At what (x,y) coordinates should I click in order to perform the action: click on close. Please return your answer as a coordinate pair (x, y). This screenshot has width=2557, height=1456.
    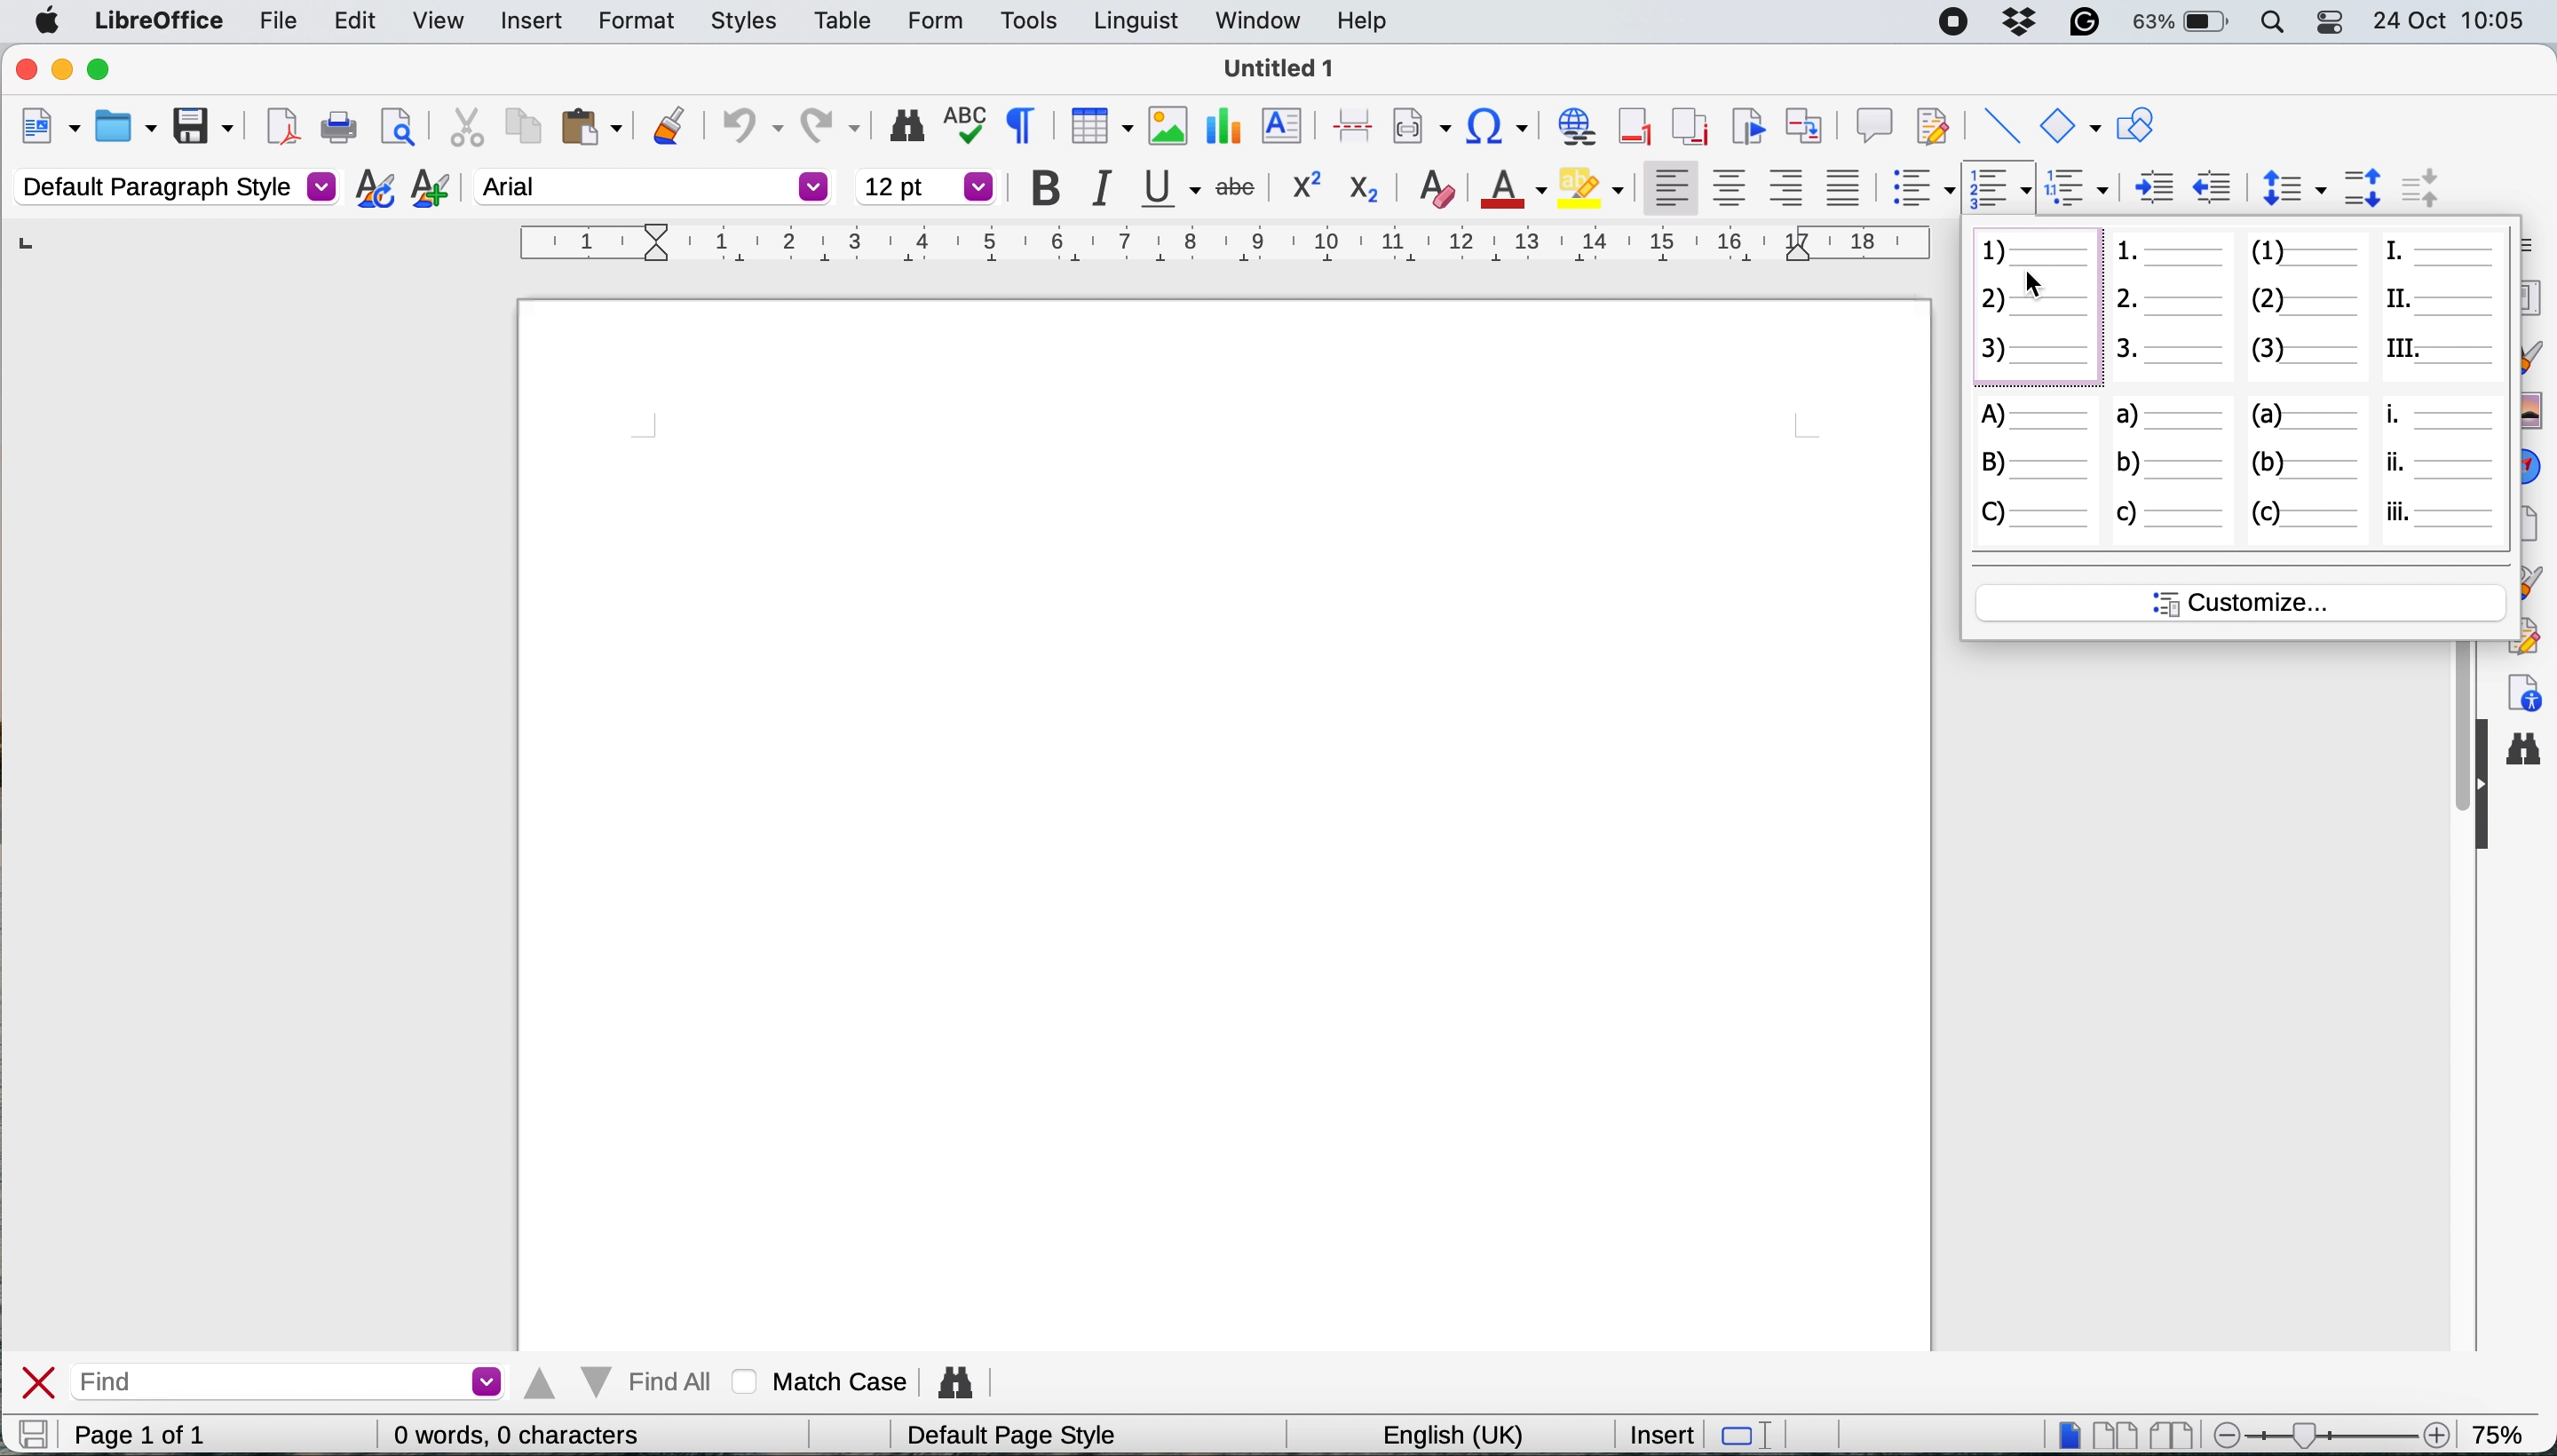
    Looking at the image, I should click on (23, 70).